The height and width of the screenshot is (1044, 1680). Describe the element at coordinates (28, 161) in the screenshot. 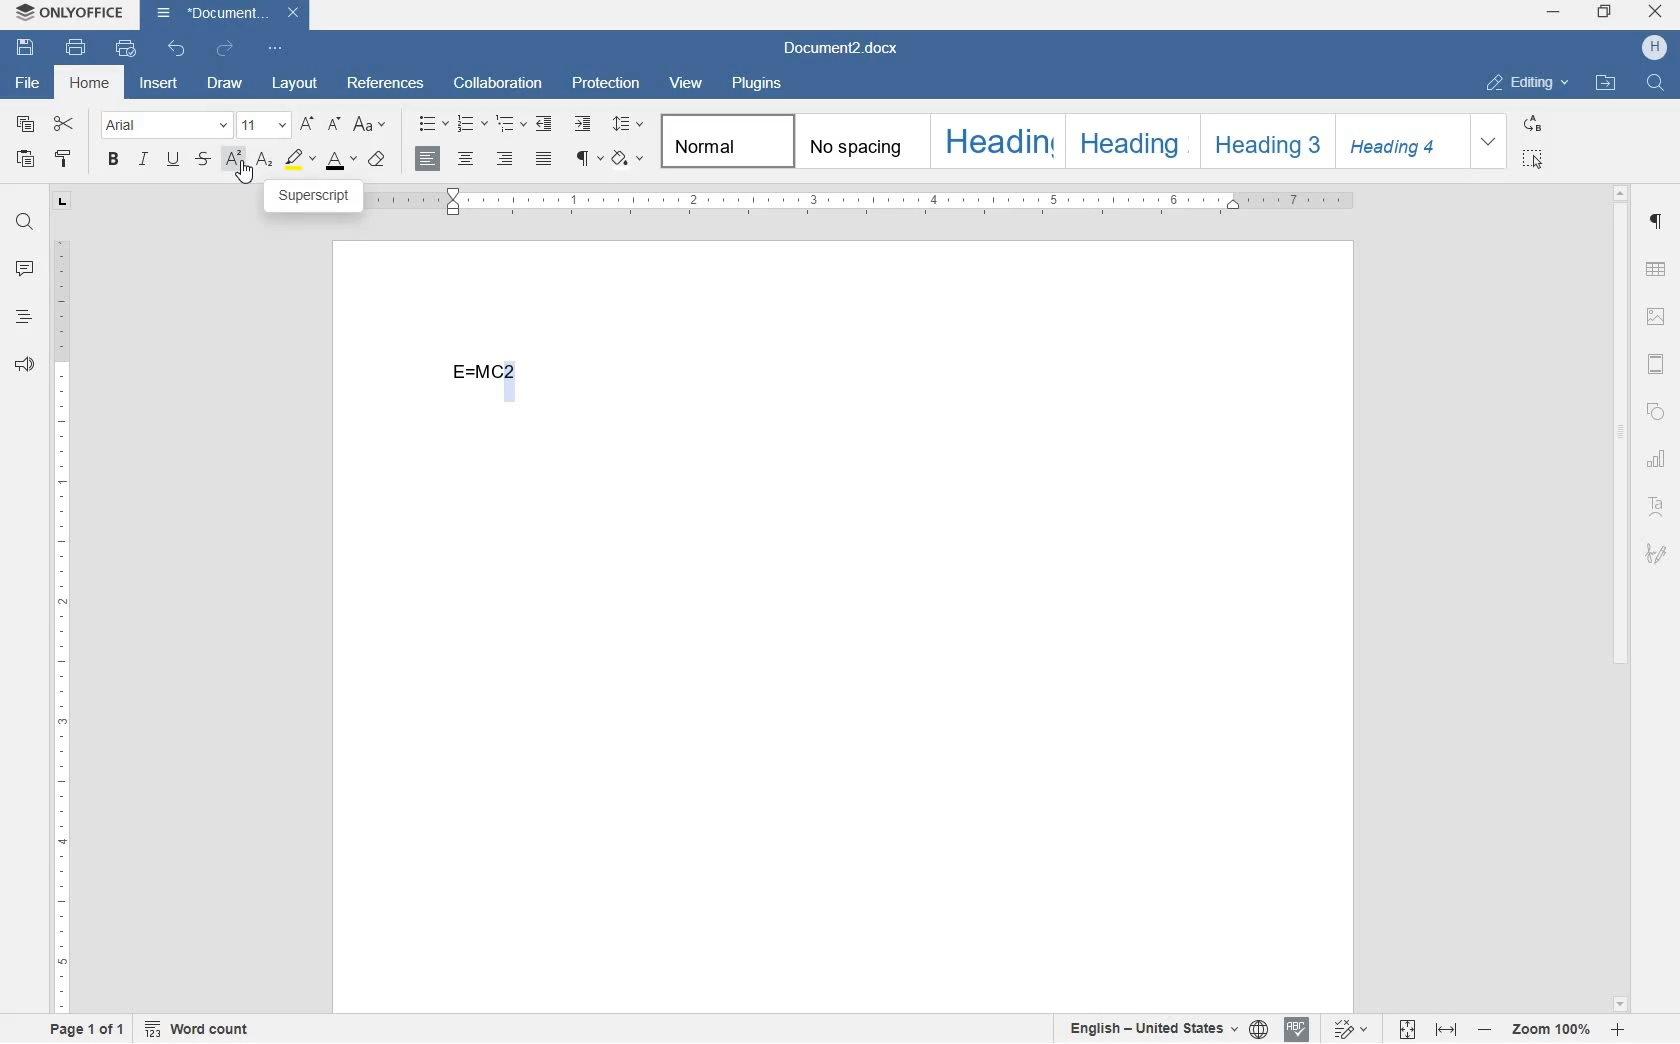

I see `paste` at that location.